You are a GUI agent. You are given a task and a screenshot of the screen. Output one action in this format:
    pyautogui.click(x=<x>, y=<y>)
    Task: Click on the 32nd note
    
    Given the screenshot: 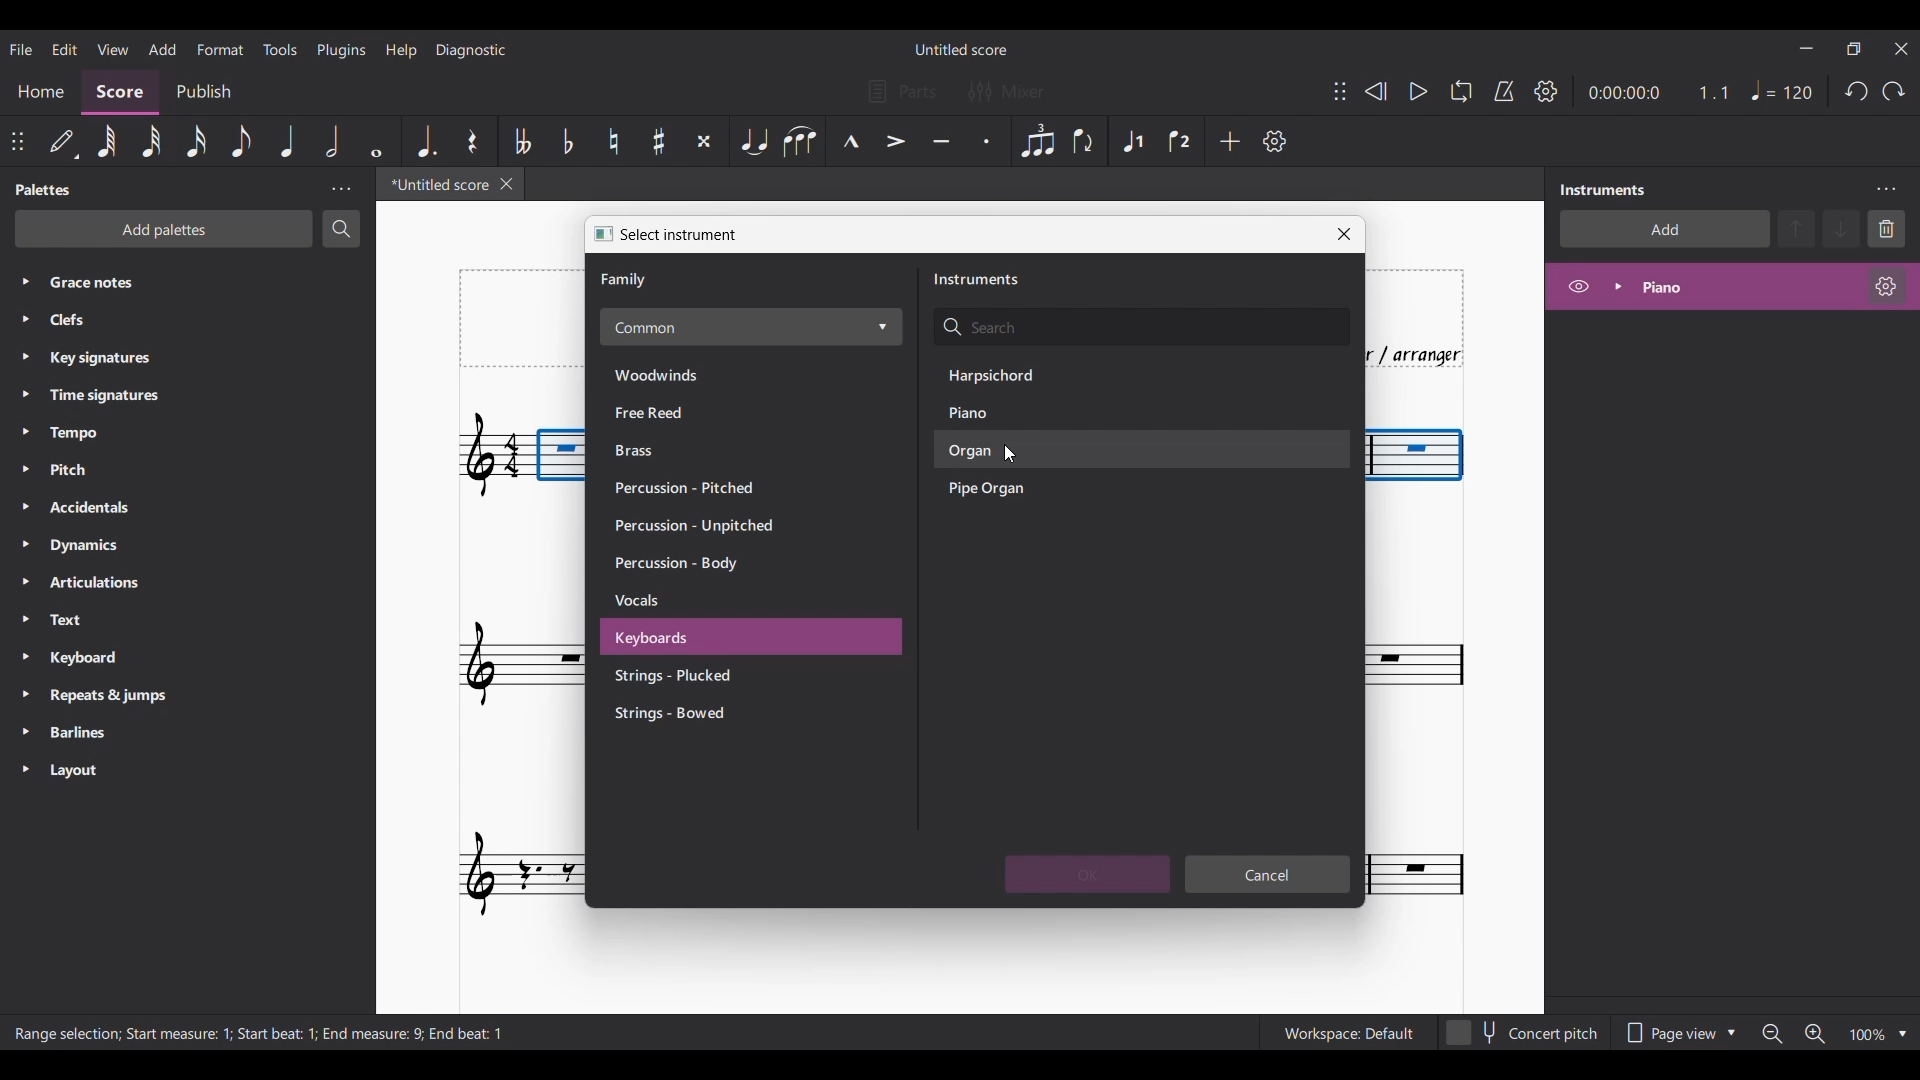 What is the action you would take?
    pyautogui.click(x=149, y=141)
    